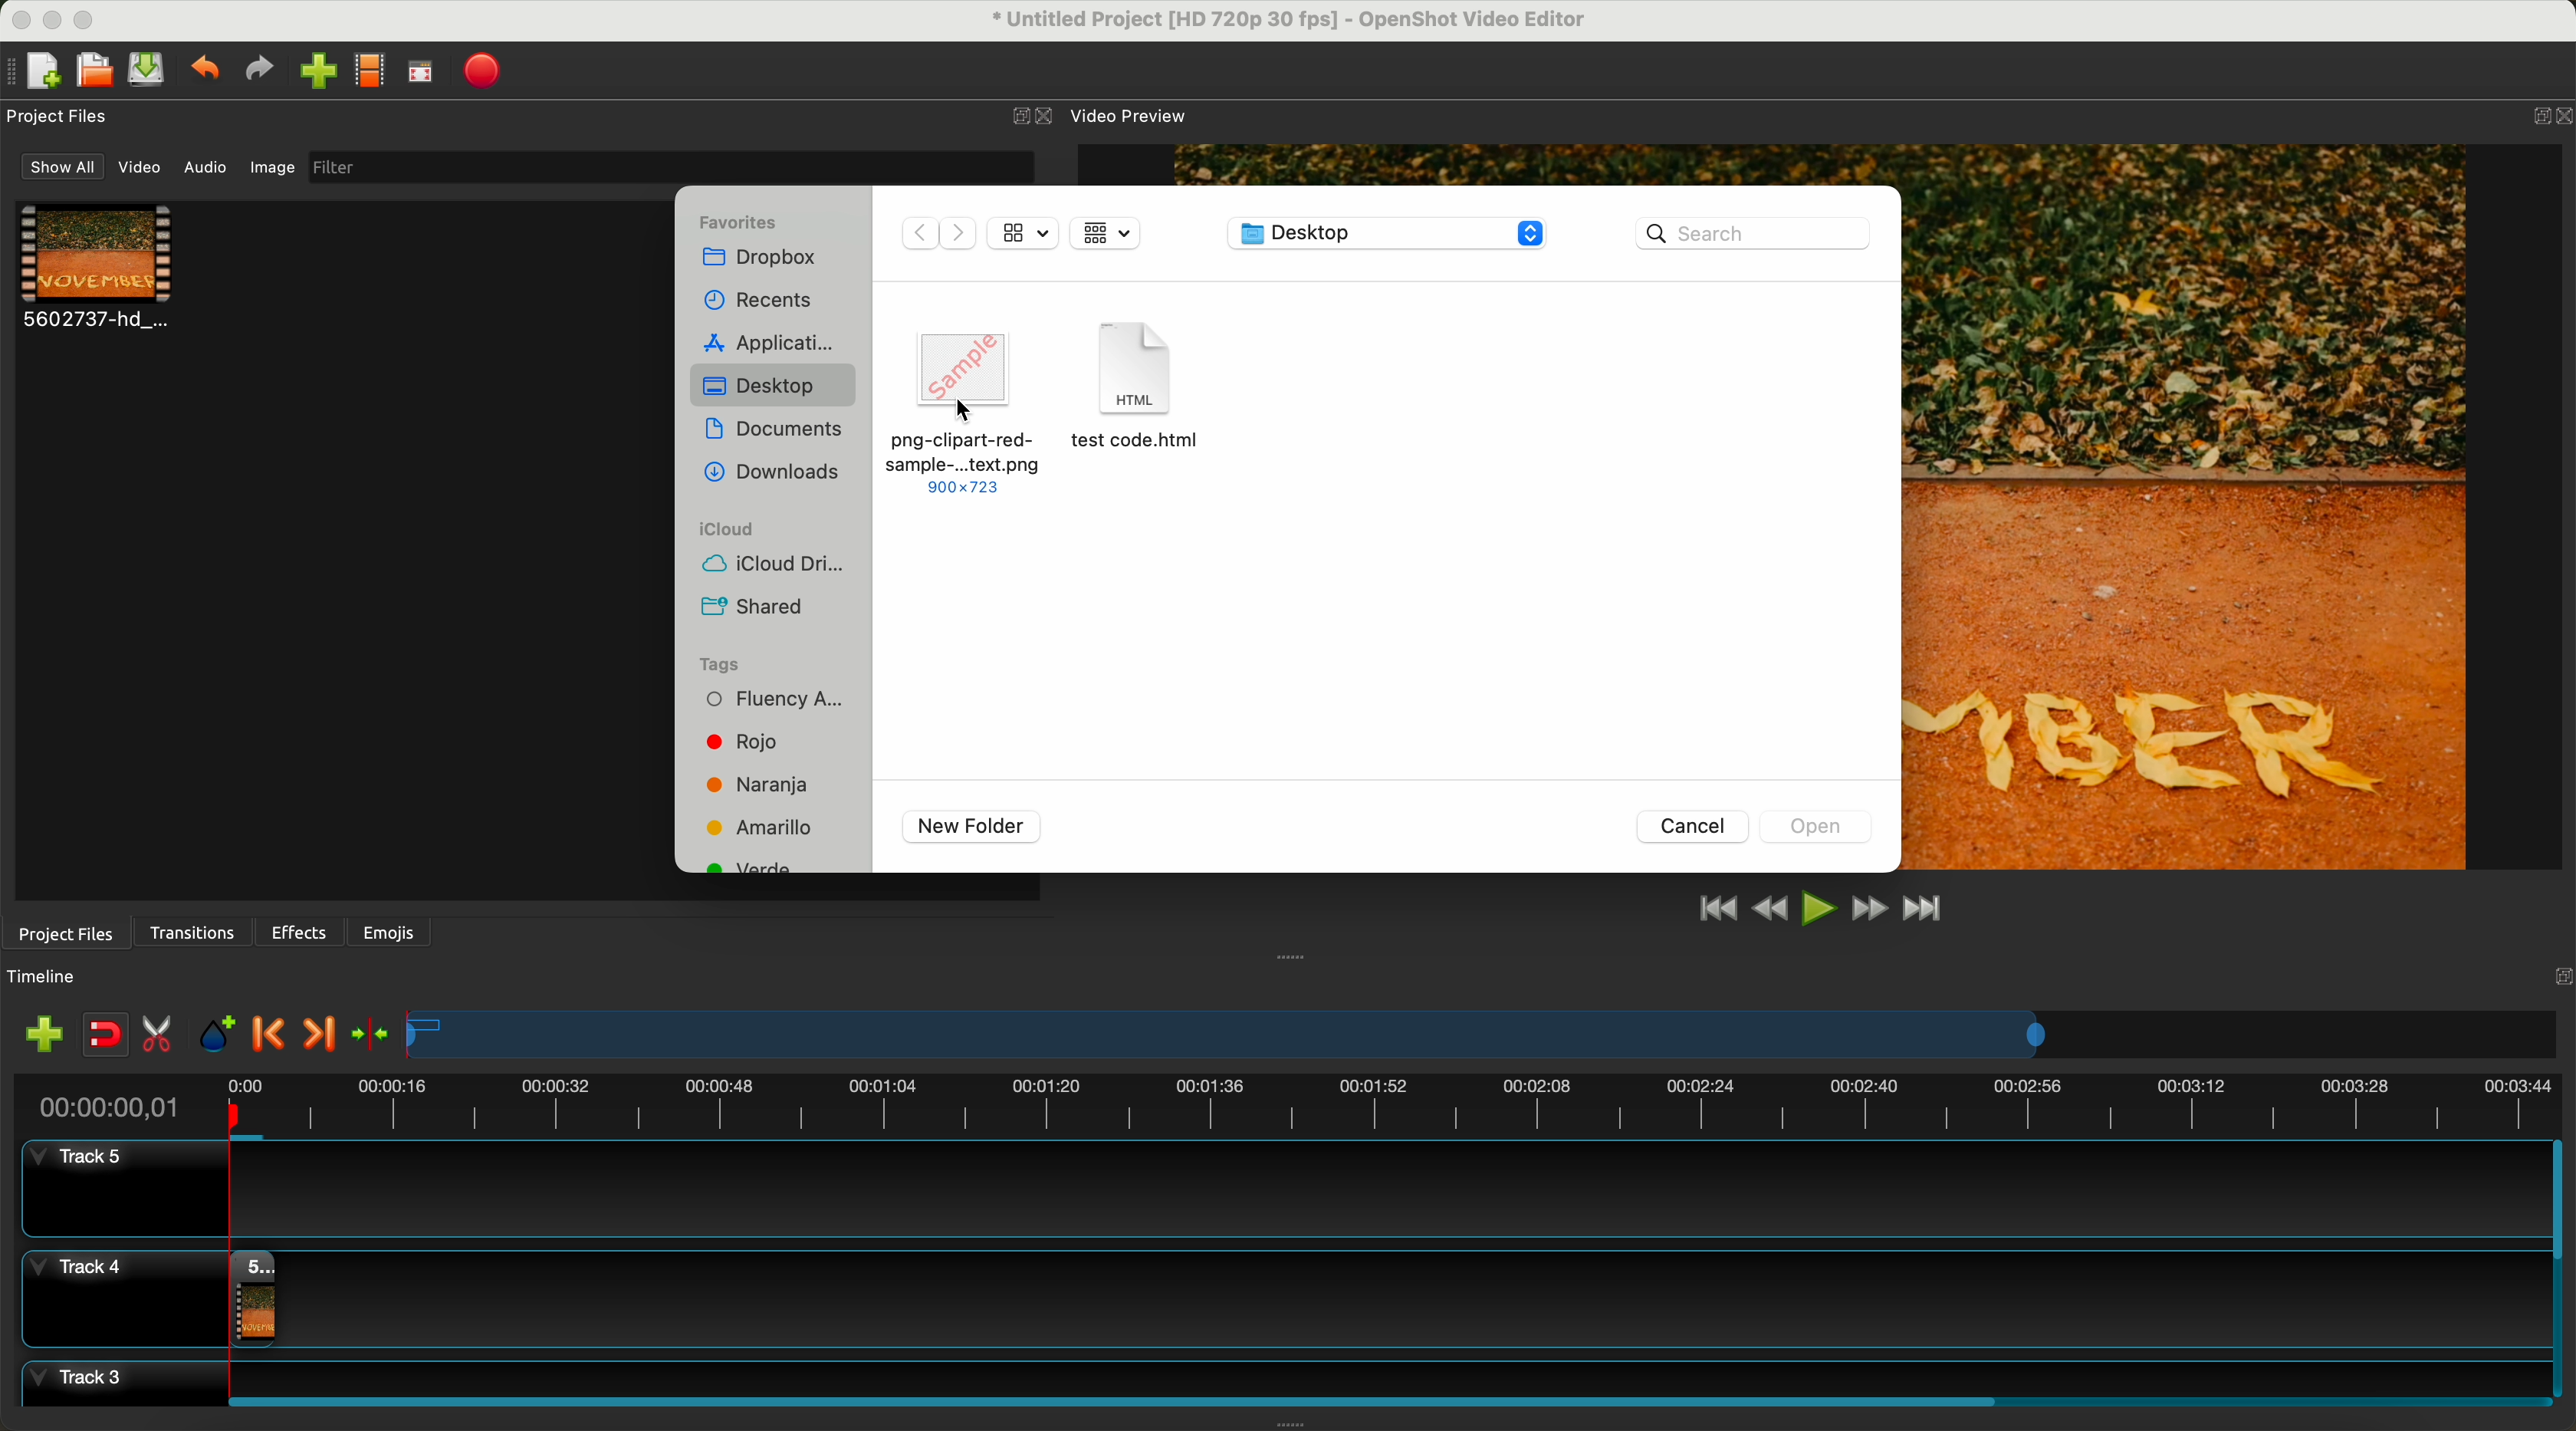 Image resolution: width=2576 pixels, height=1431 pixels. What do you see at coordinates (761, 300) in the screenshot?
I see `recents` at bounding box center [761, 300].